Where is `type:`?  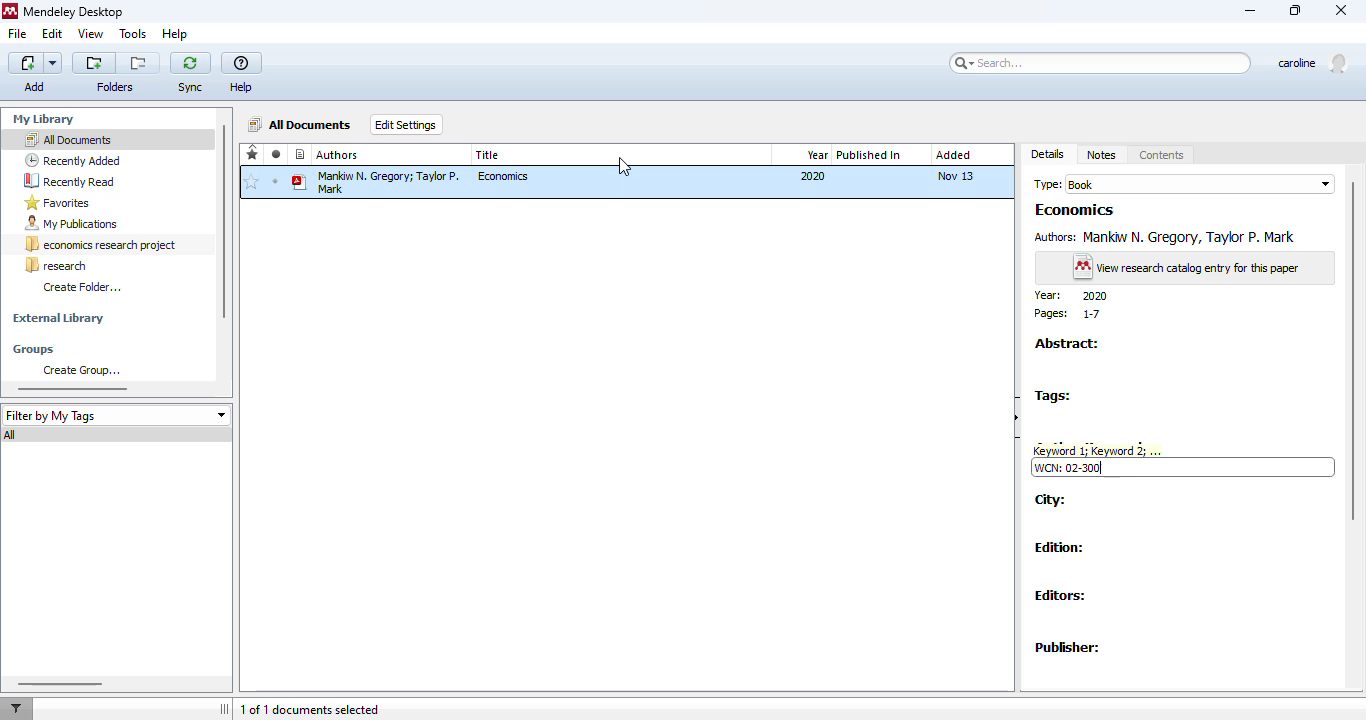 type: is located at coordinates (1047, 183).